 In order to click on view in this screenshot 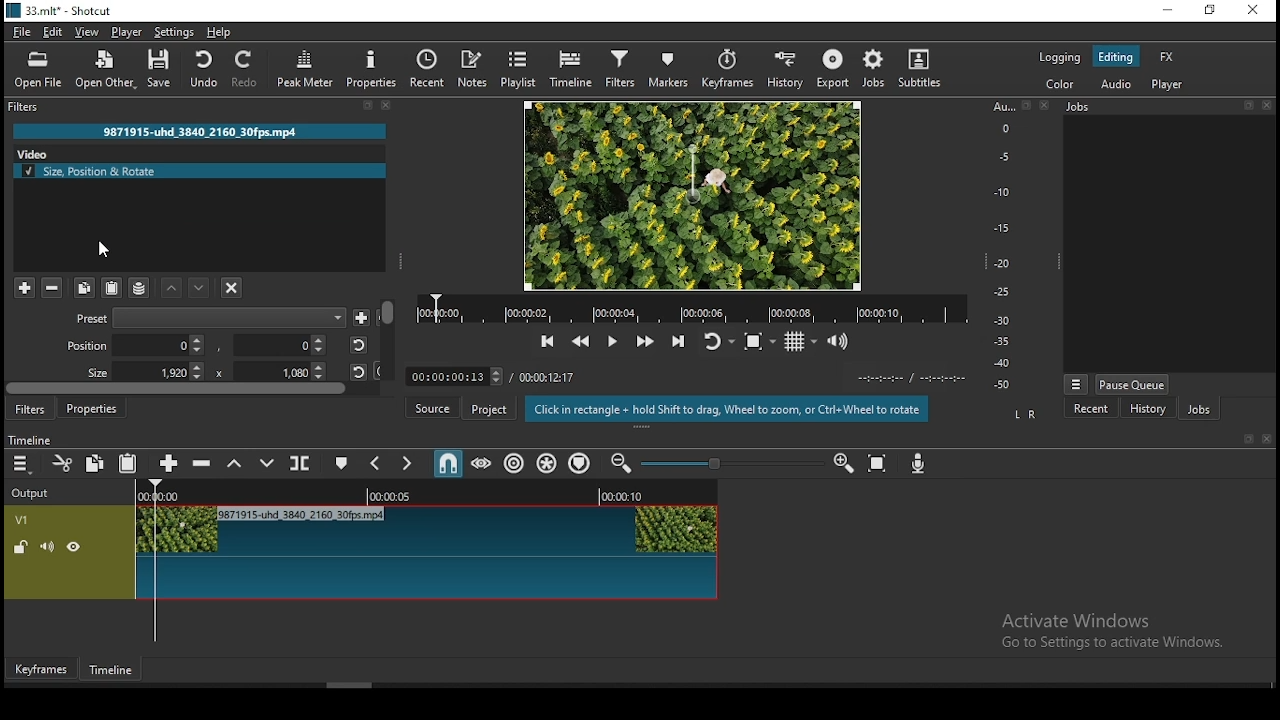, I will do `click(88, 31)`.